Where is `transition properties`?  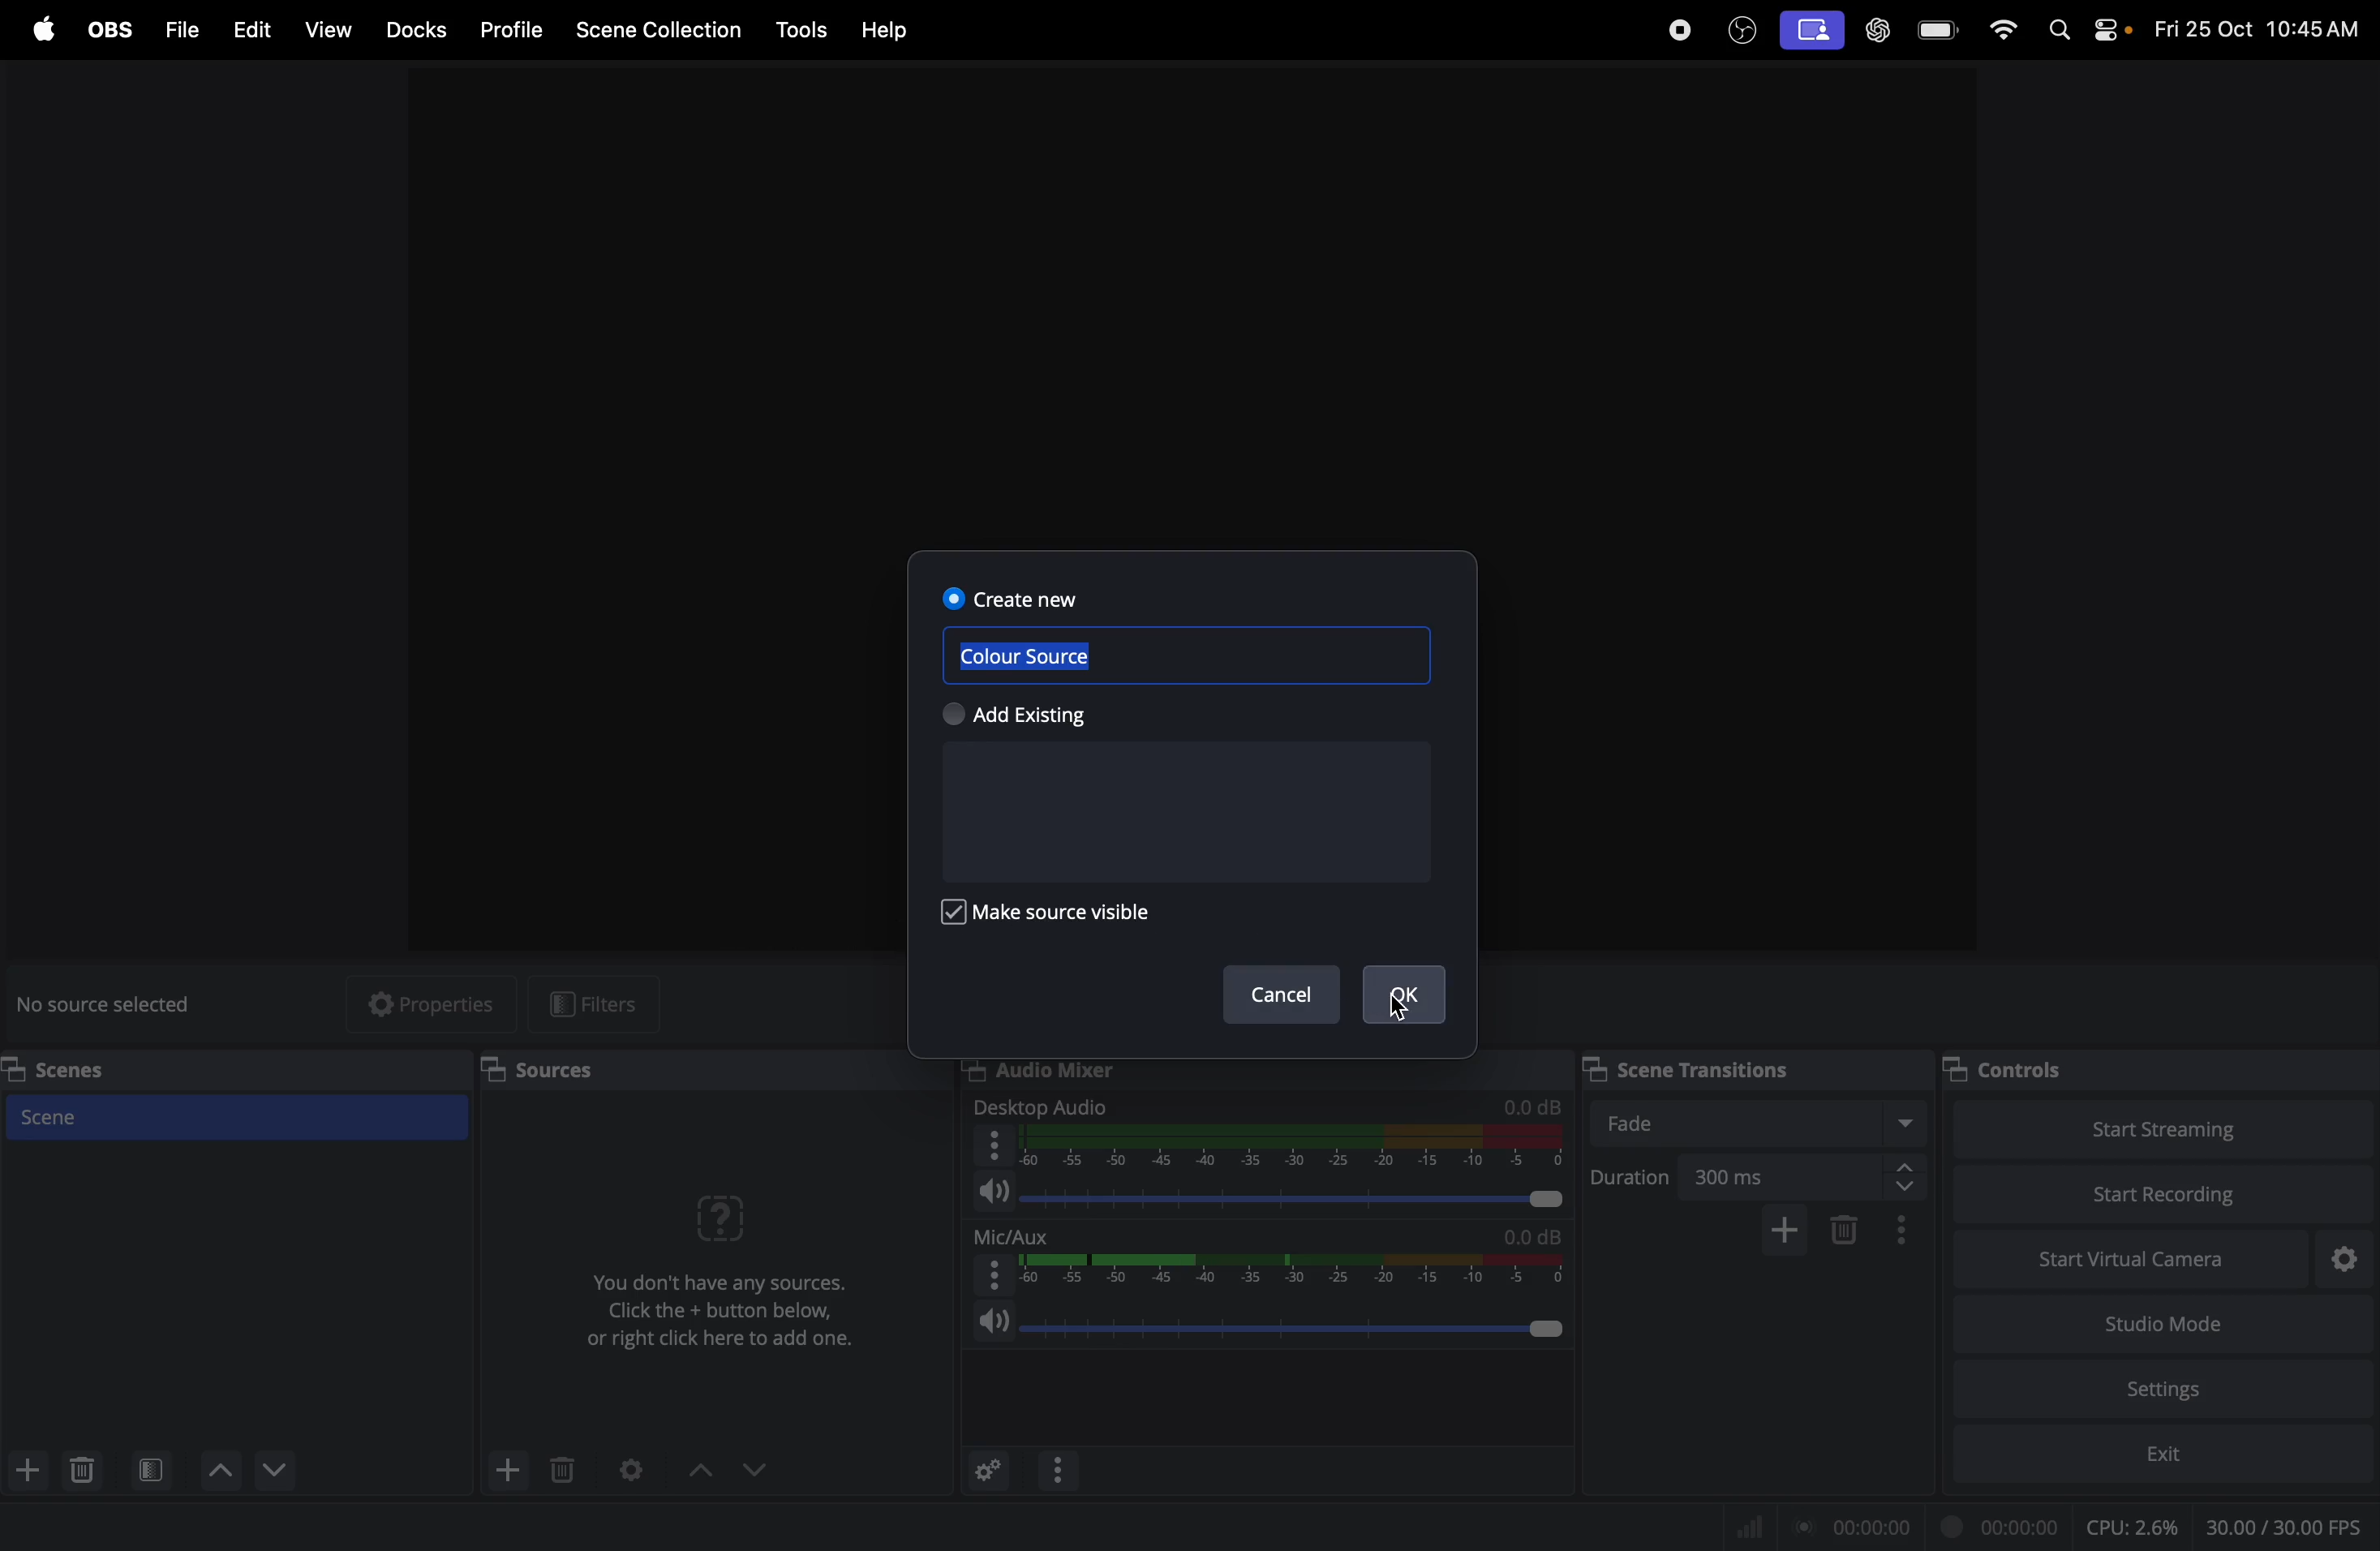
transition properties is located at coordinates (1900, 1232).